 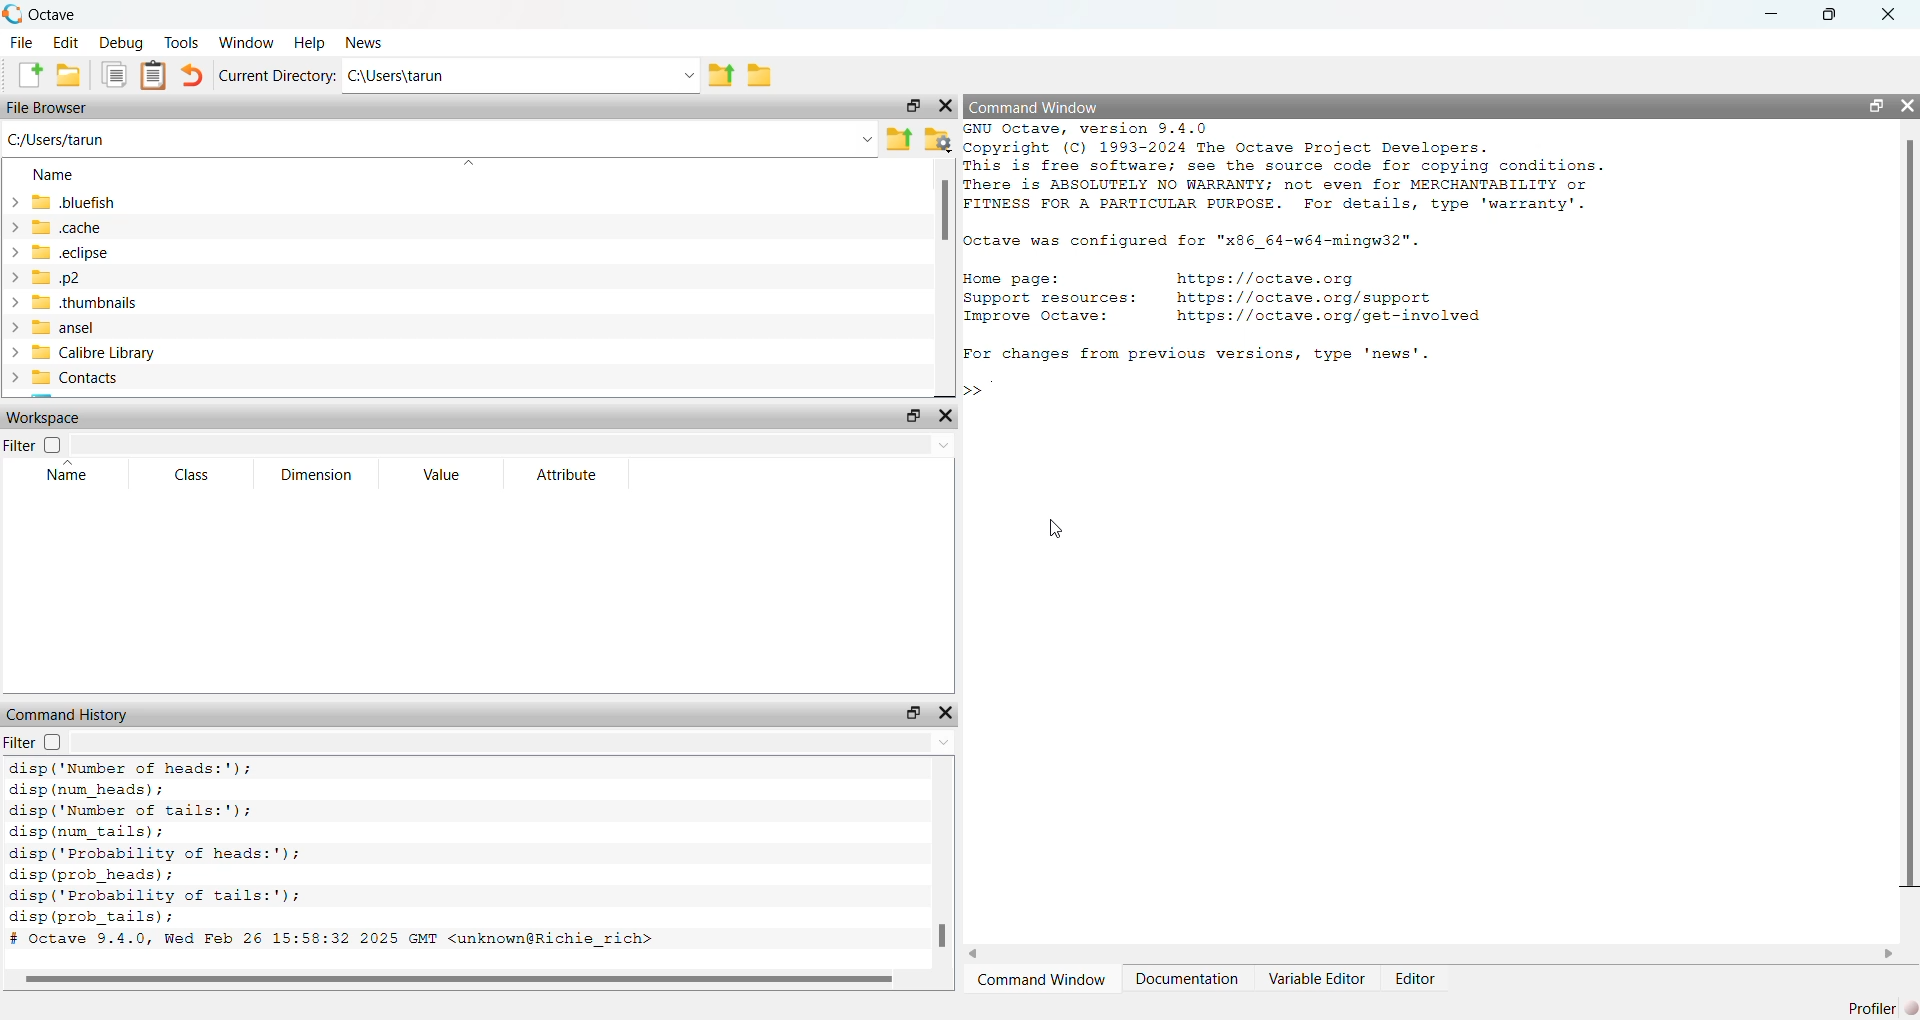 I want to click on Undock Widget, so click(x=911, y=105).